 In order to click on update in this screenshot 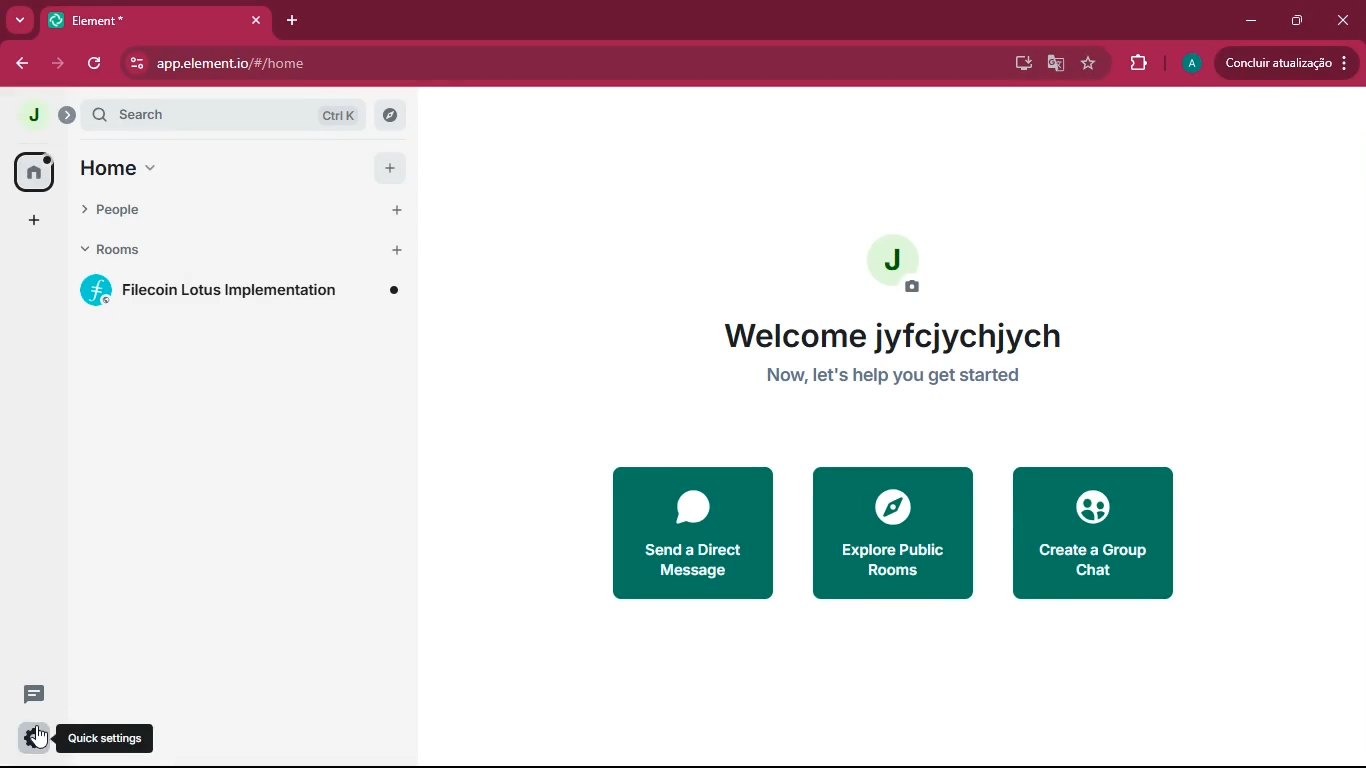, I will do `click(1287, 63)`.